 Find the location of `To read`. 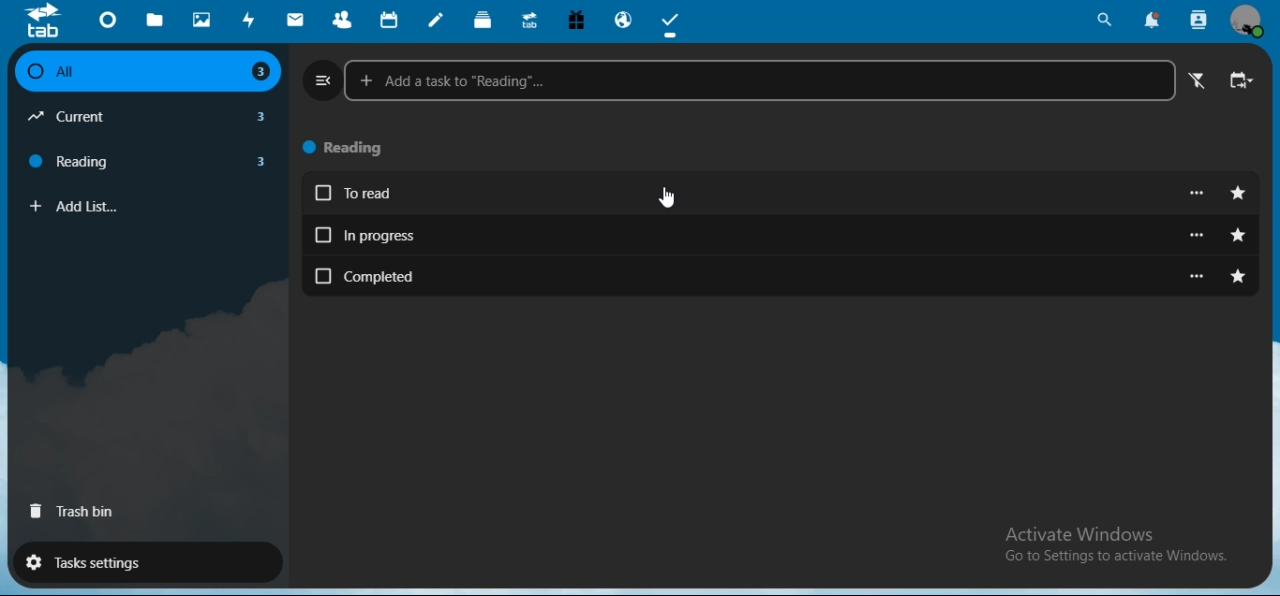

To read is located at coordinates (748, 195).